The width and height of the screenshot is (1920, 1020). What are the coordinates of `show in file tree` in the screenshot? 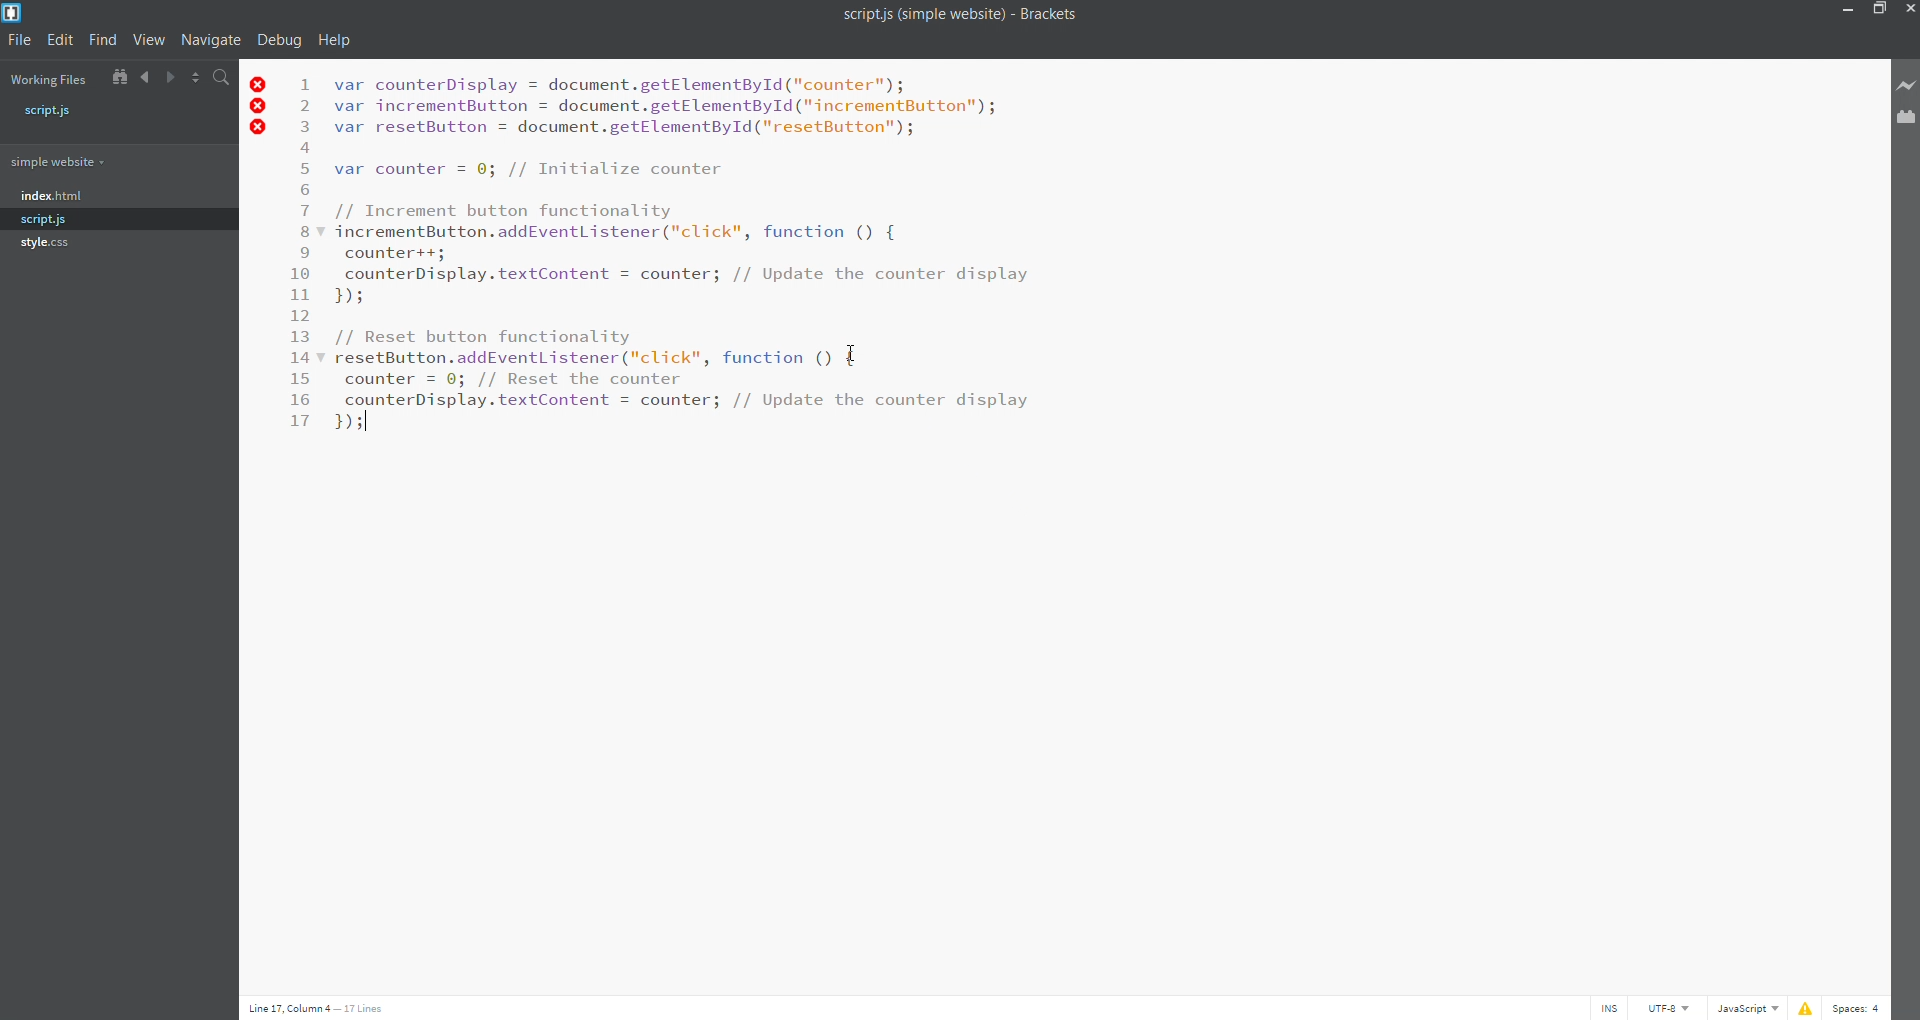 It's located at (118, 76).